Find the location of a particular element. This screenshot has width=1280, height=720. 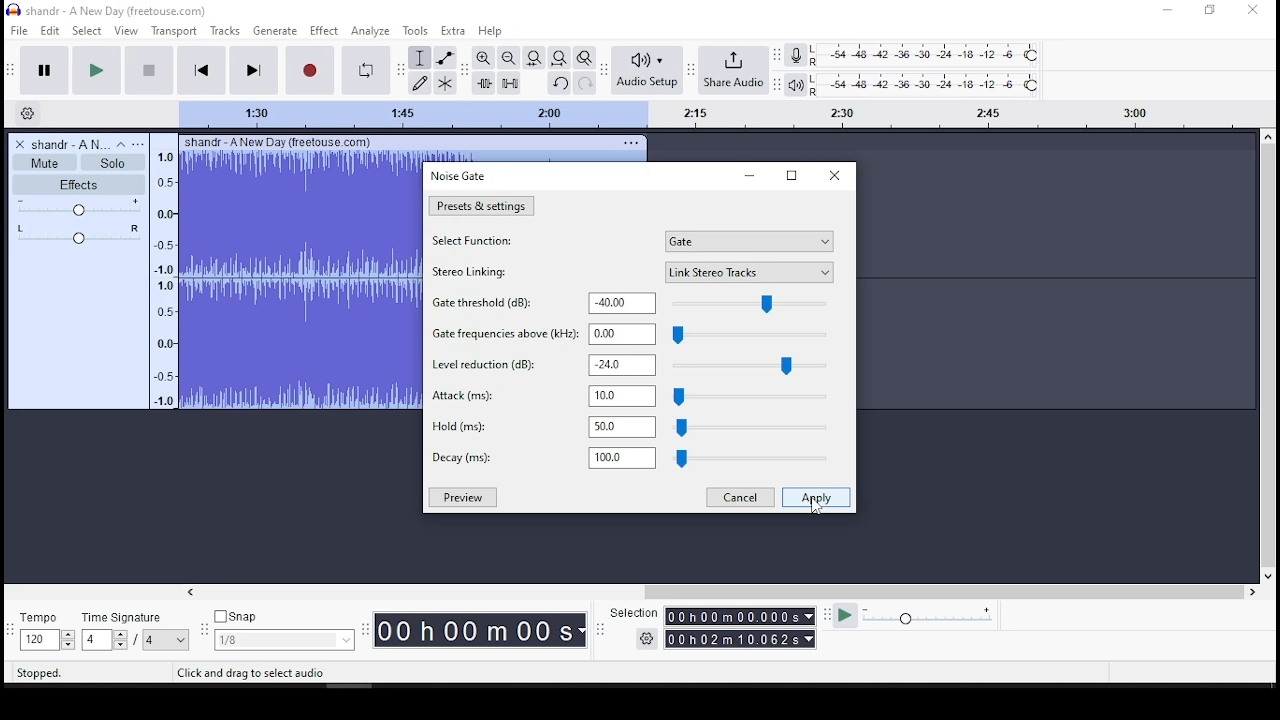

icon and file name is located at coordinates (109, 12).